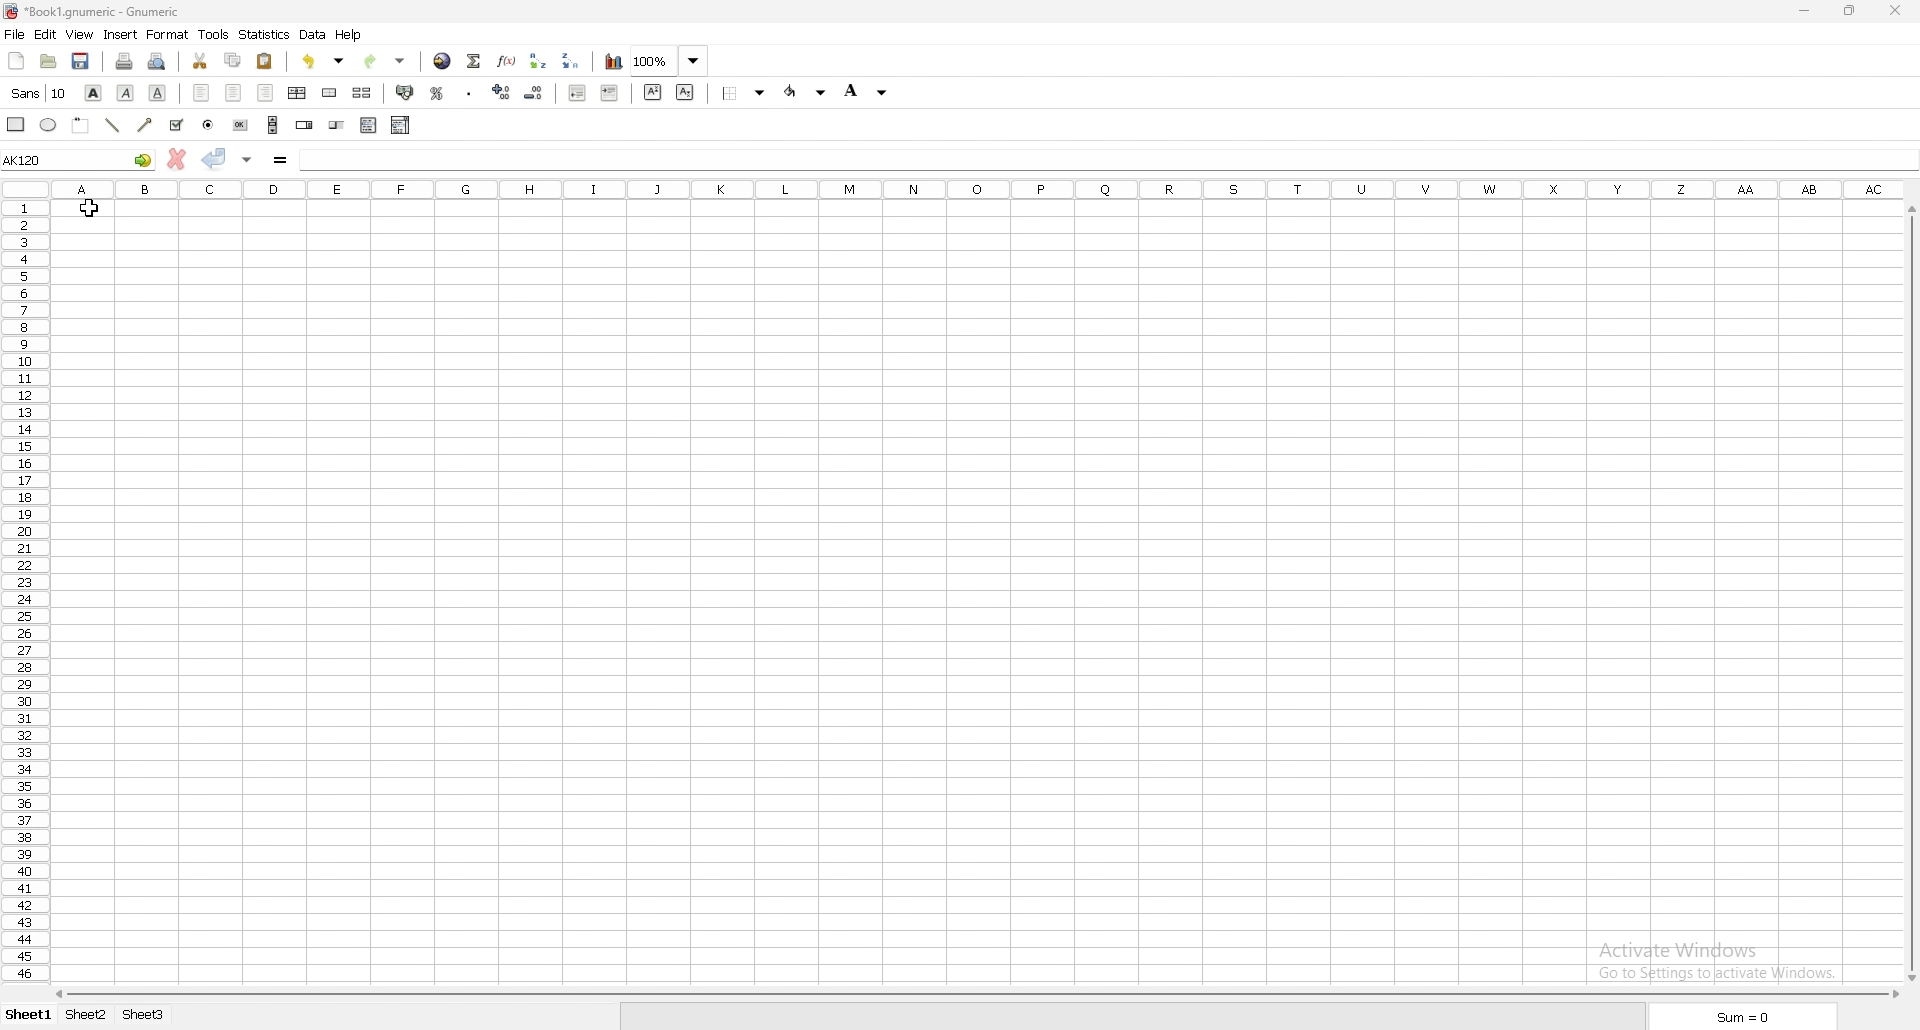 The height and width of the screenshot is (1030, 1920). What do you see at coordinates (437, 93) in the screenshot?
I see `percentage` at bounding box center [437, 93].